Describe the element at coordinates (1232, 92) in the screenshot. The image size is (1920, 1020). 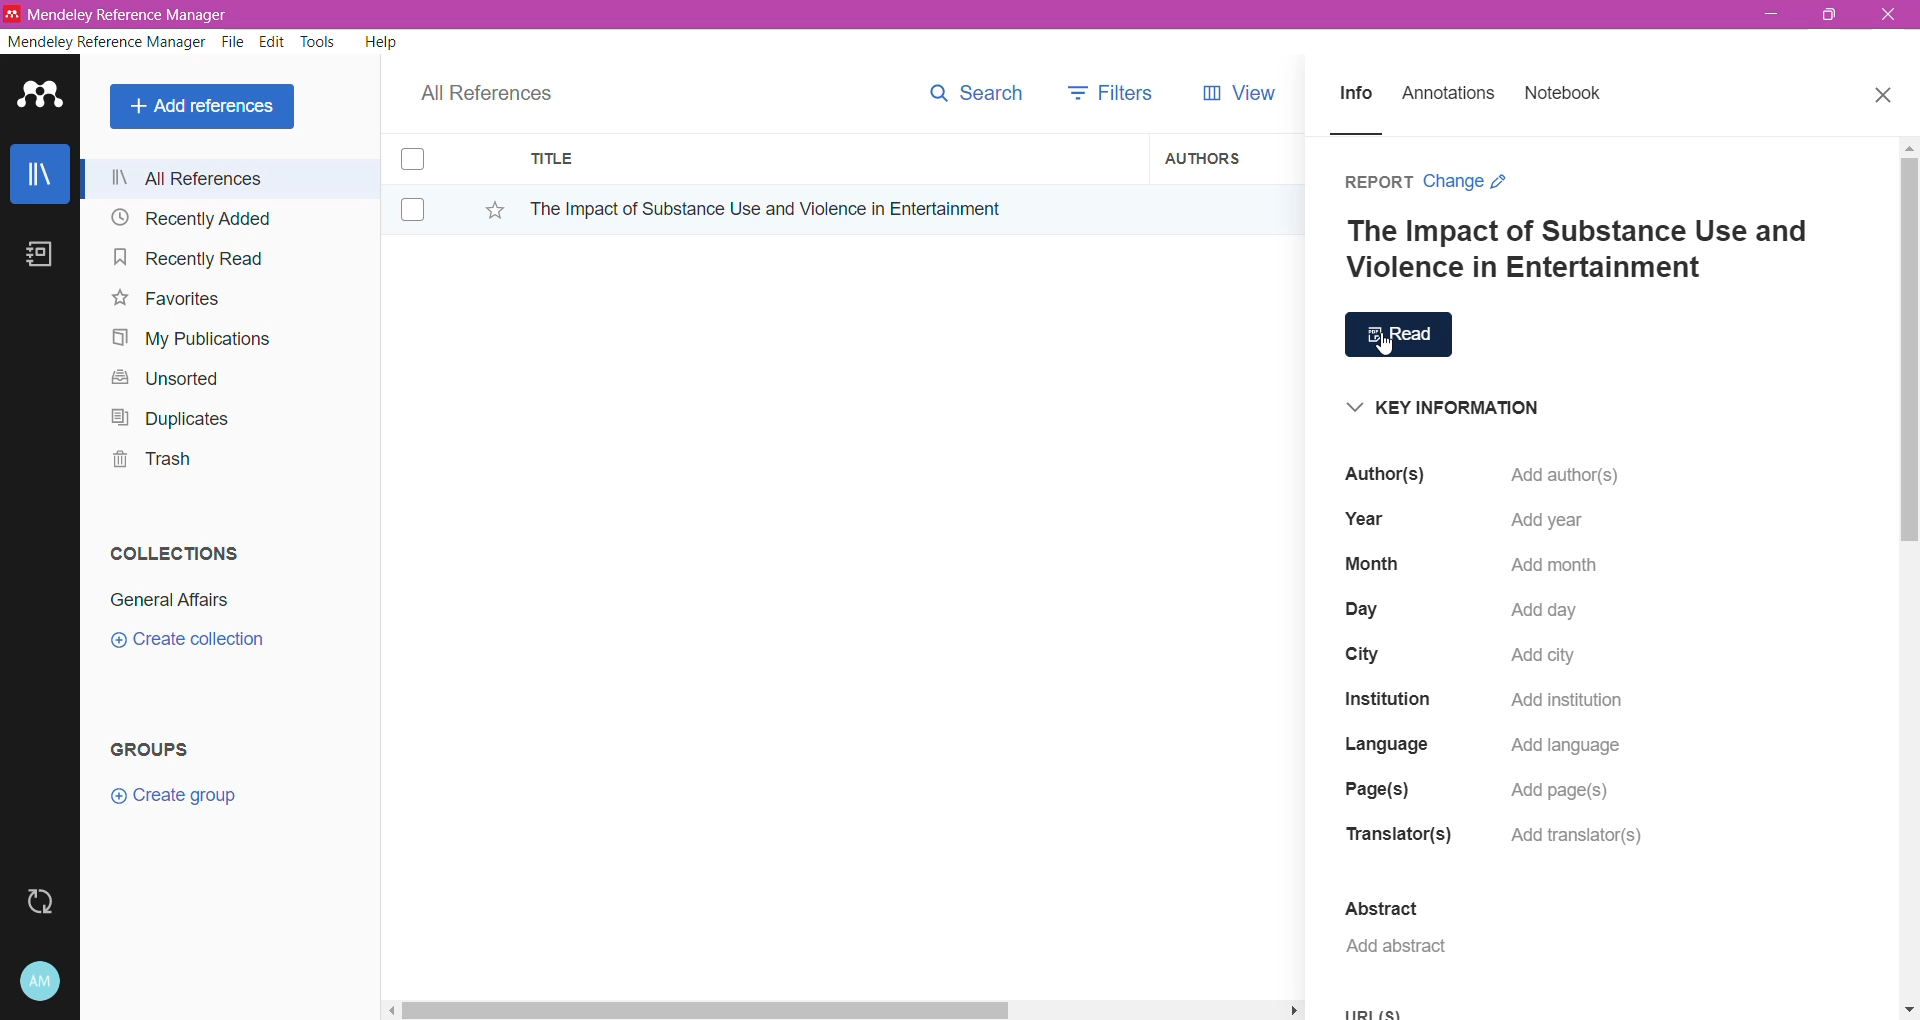
I see `View` at that location.